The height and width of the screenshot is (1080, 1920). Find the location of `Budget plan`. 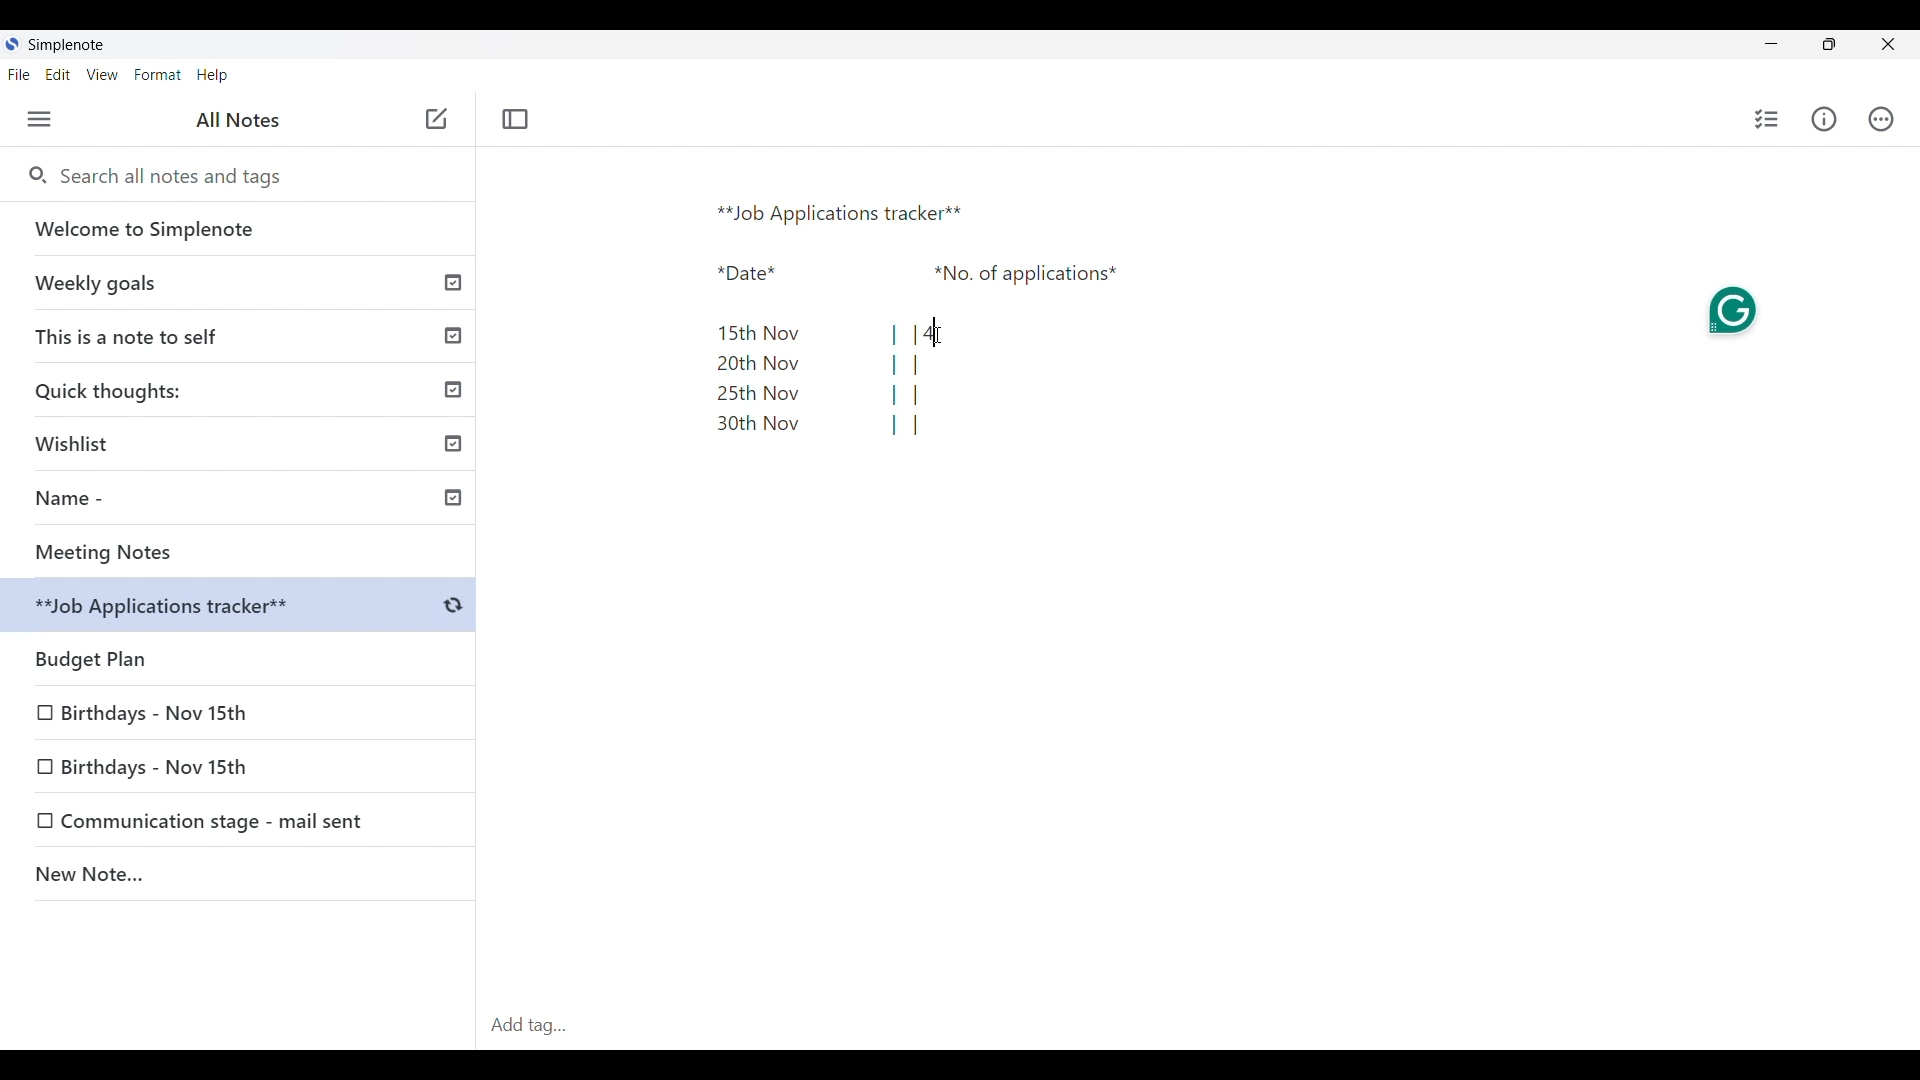

Budget plan is located at coordinates (240, 654).